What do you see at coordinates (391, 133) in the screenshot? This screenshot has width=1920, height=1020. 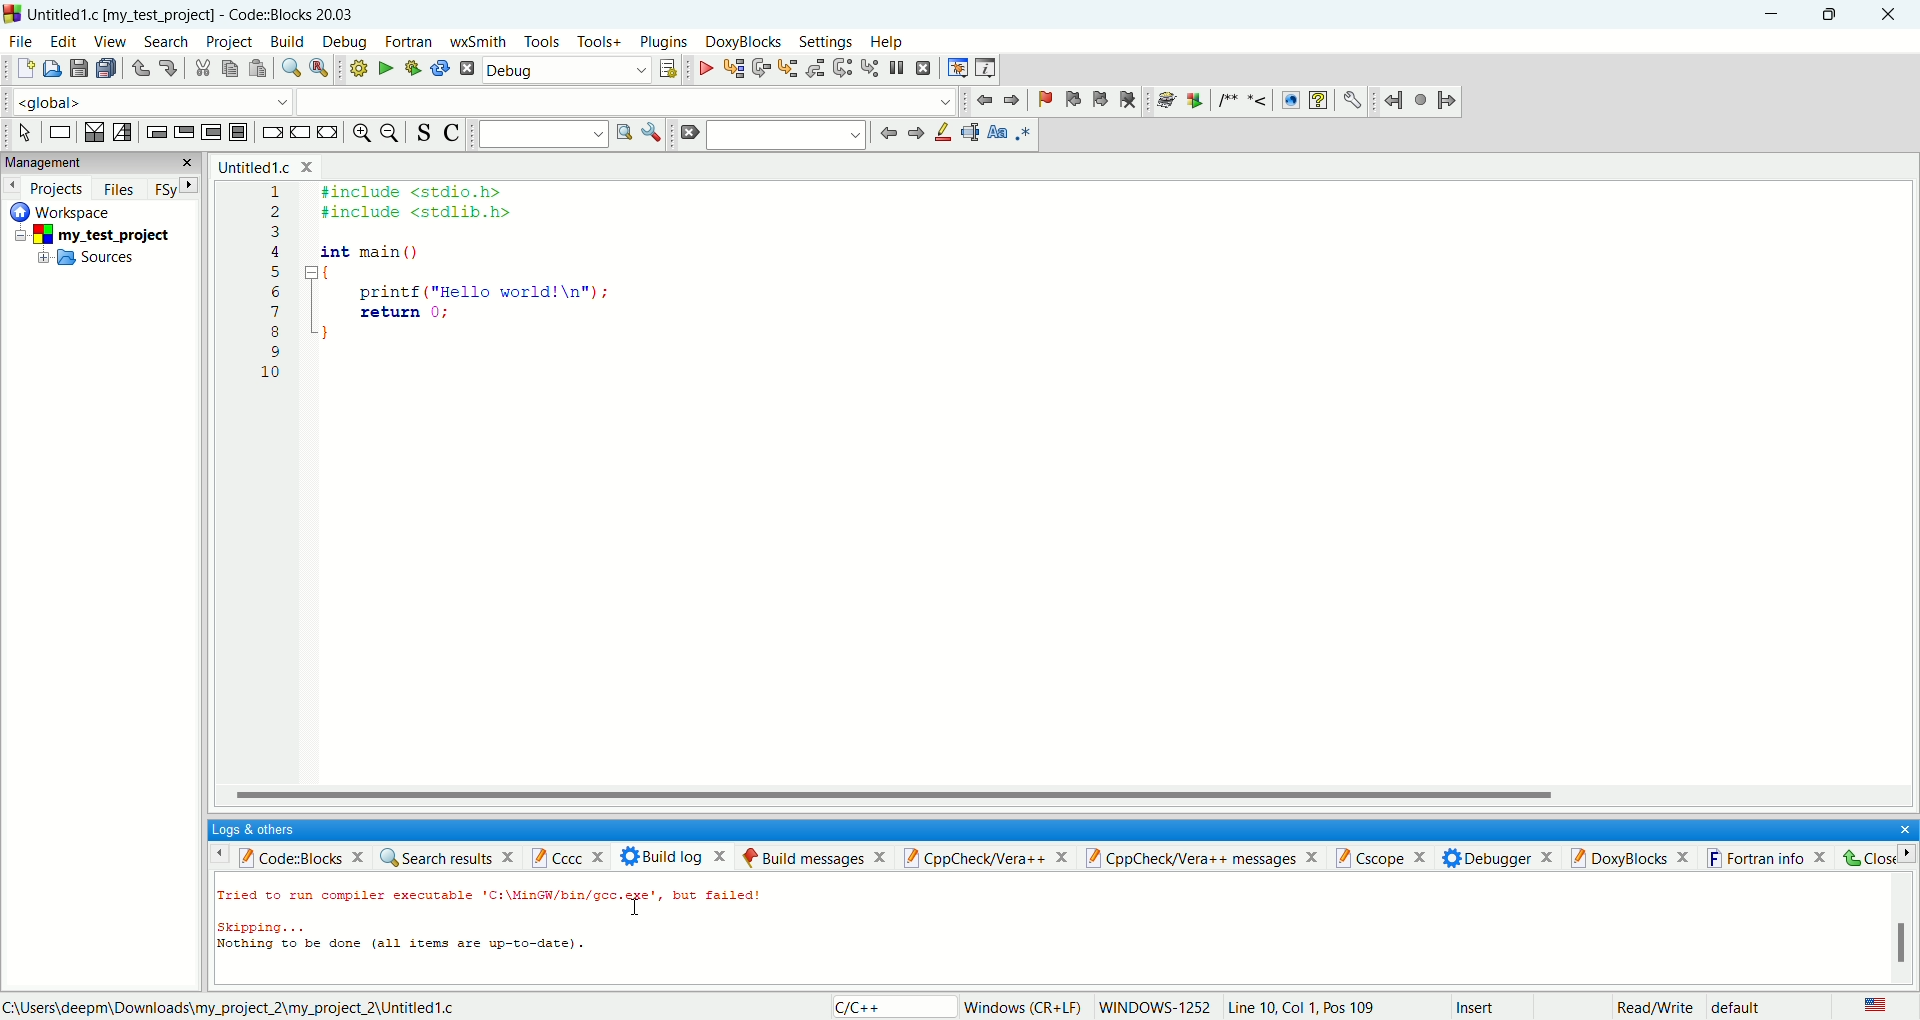 I see `zoom out` at bounding box center [391, 133].